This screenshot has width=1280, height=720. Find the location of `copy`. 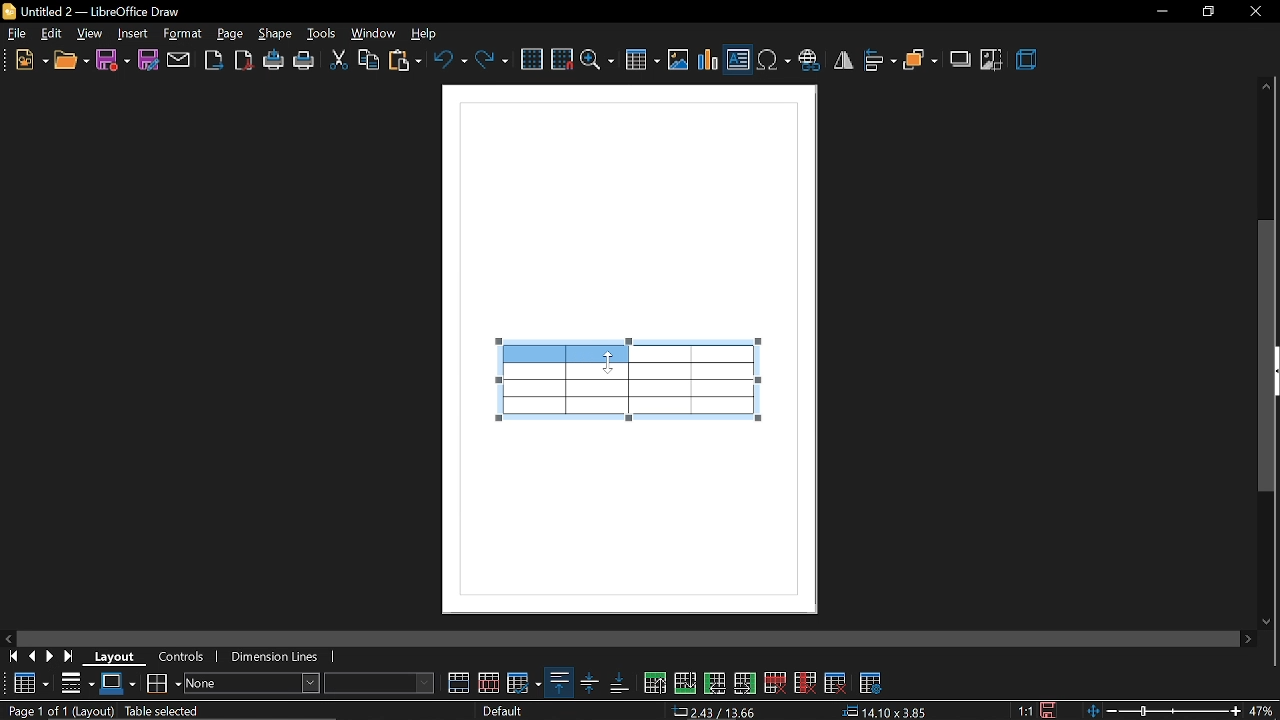

copy is located at coordinates (367, 61).